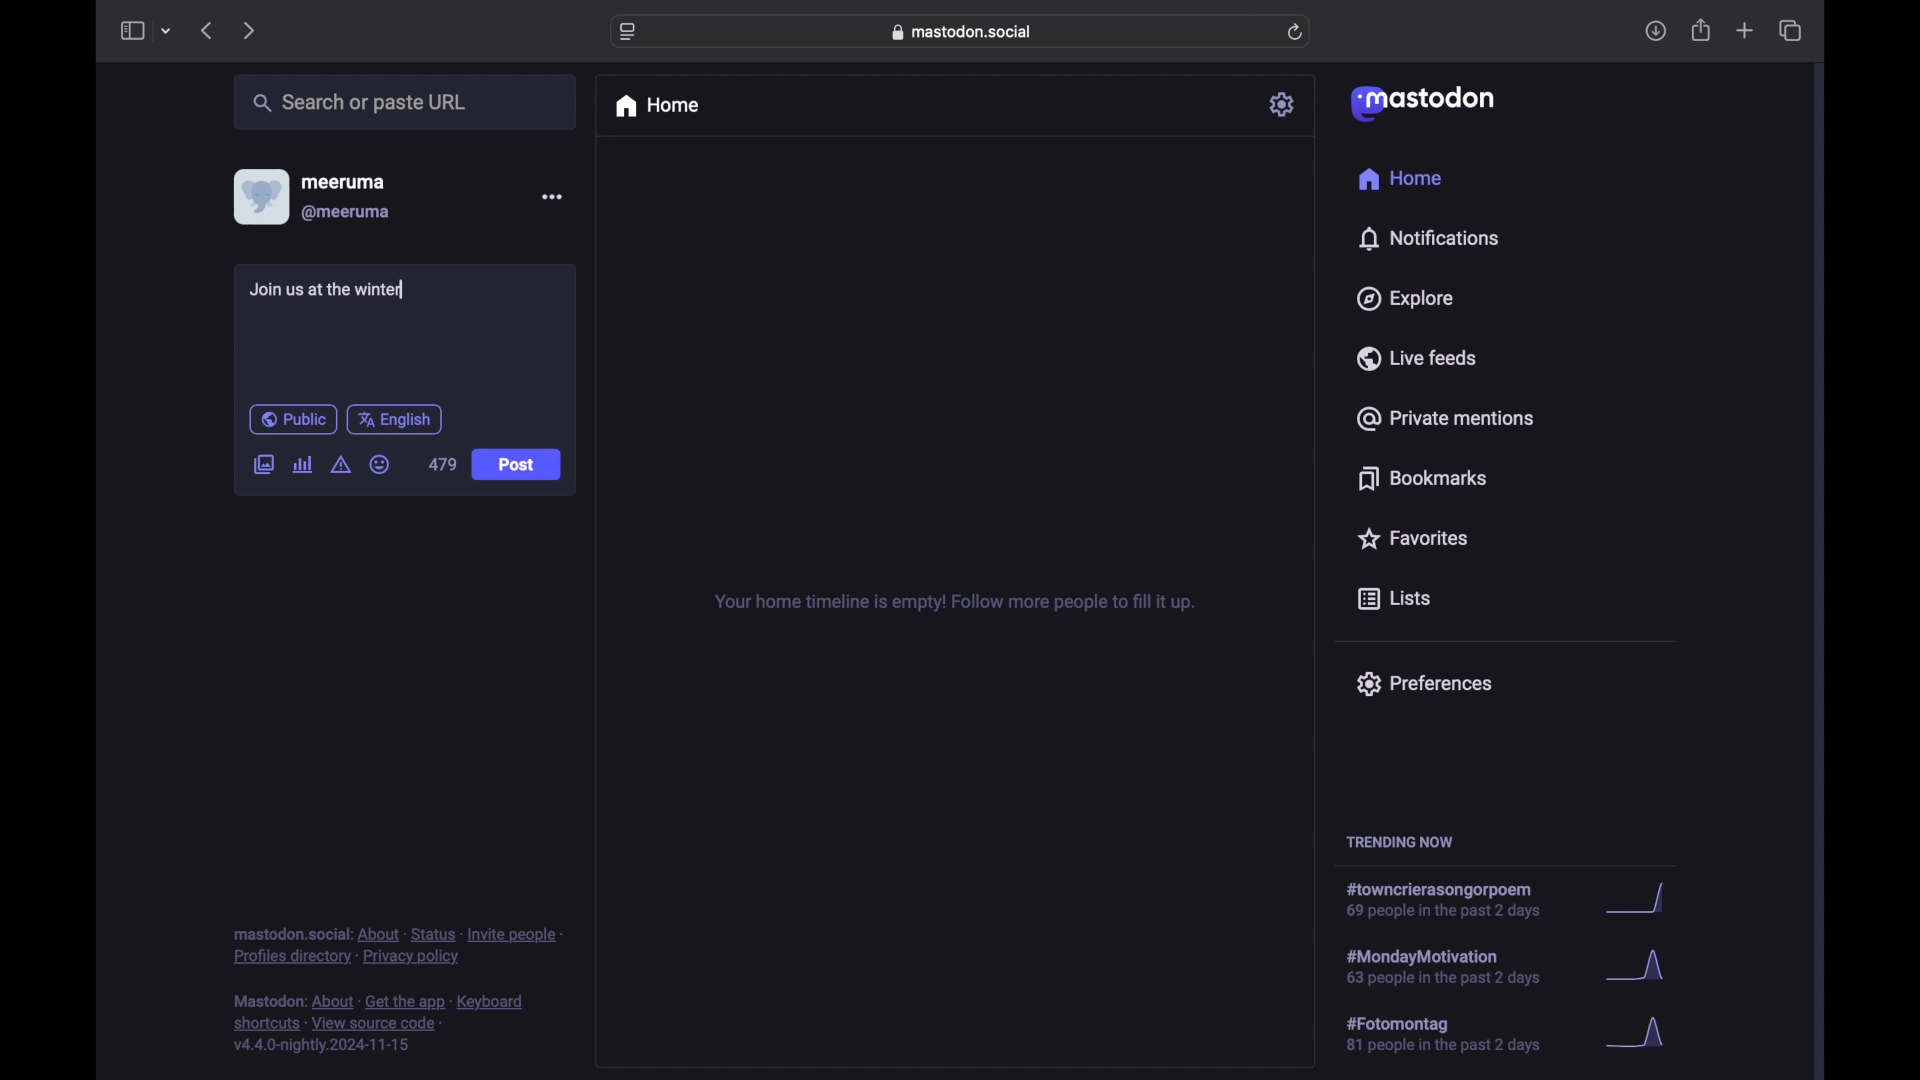 The width and height of the screenshot is (1920, 1080). Describe the element at coordinates (302, 464) in the screenshot. I see `add  poll` at that location.